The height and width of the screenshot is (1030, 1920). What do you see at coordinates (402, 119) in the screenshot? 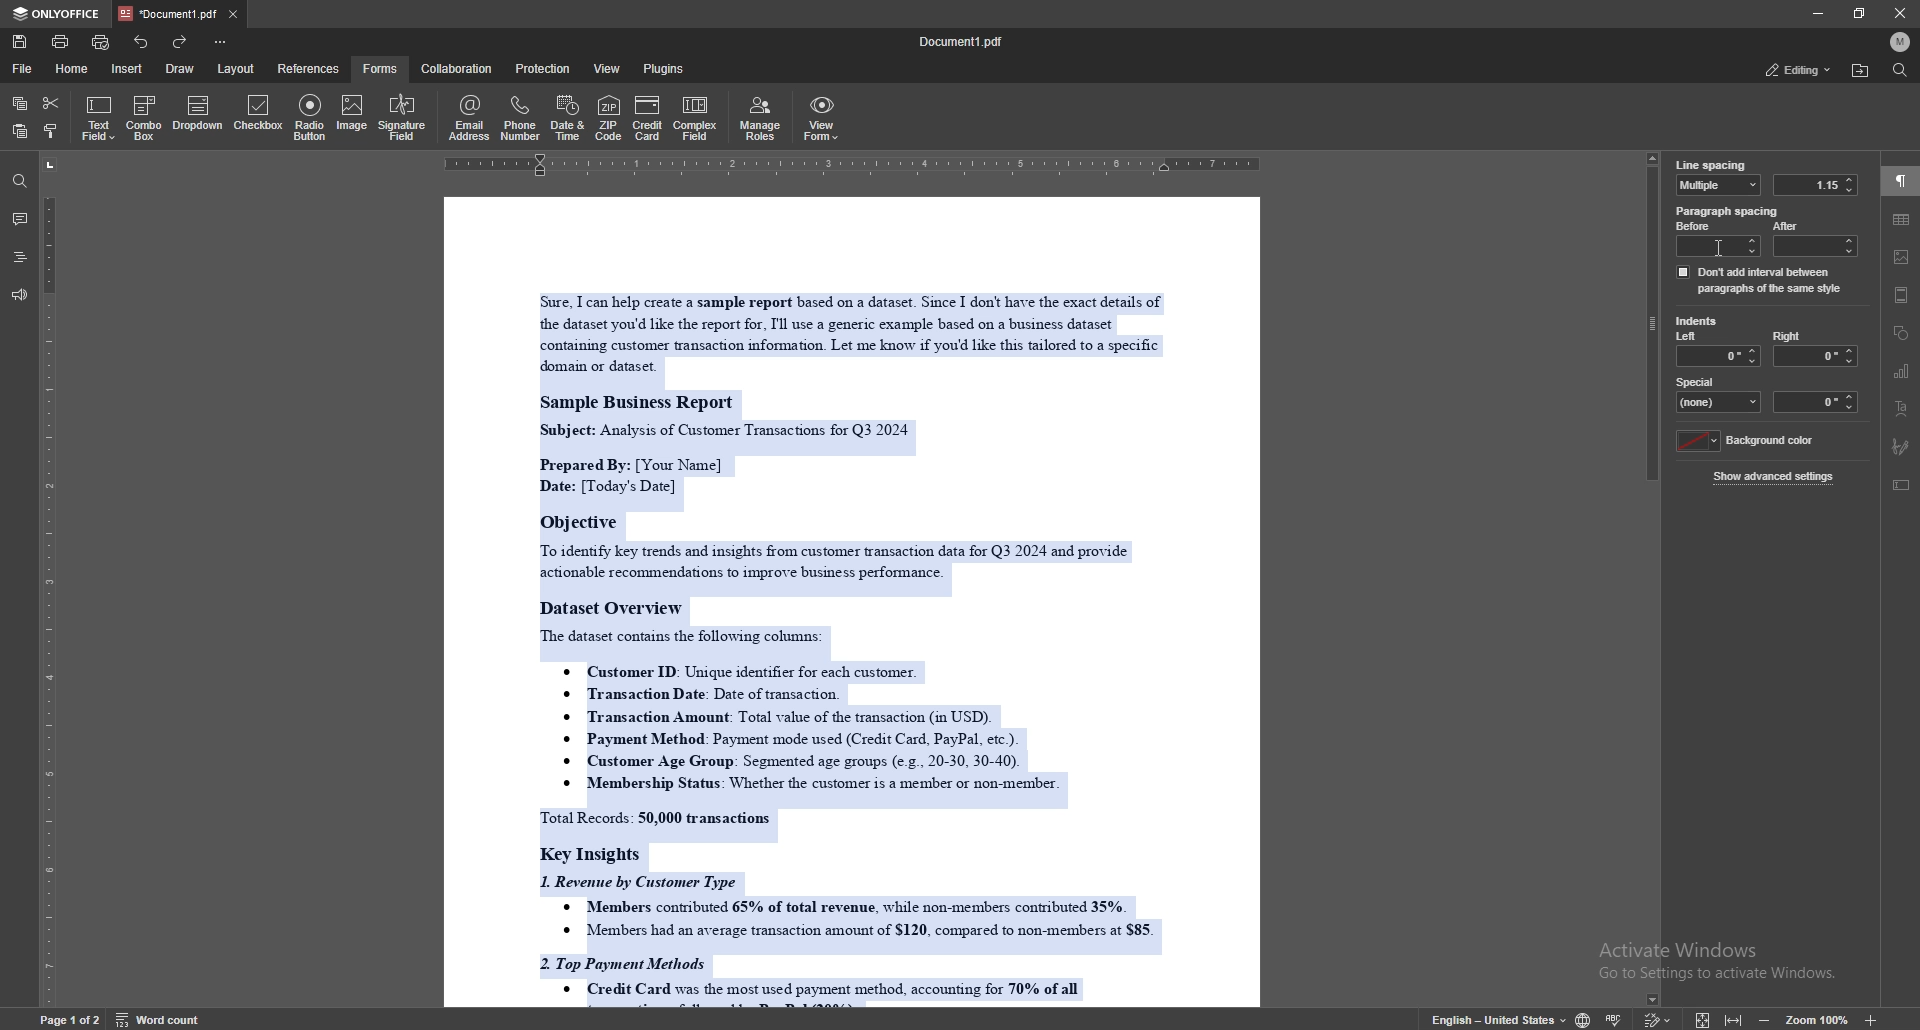
I see `signature field` at bounding box center [402, 119].